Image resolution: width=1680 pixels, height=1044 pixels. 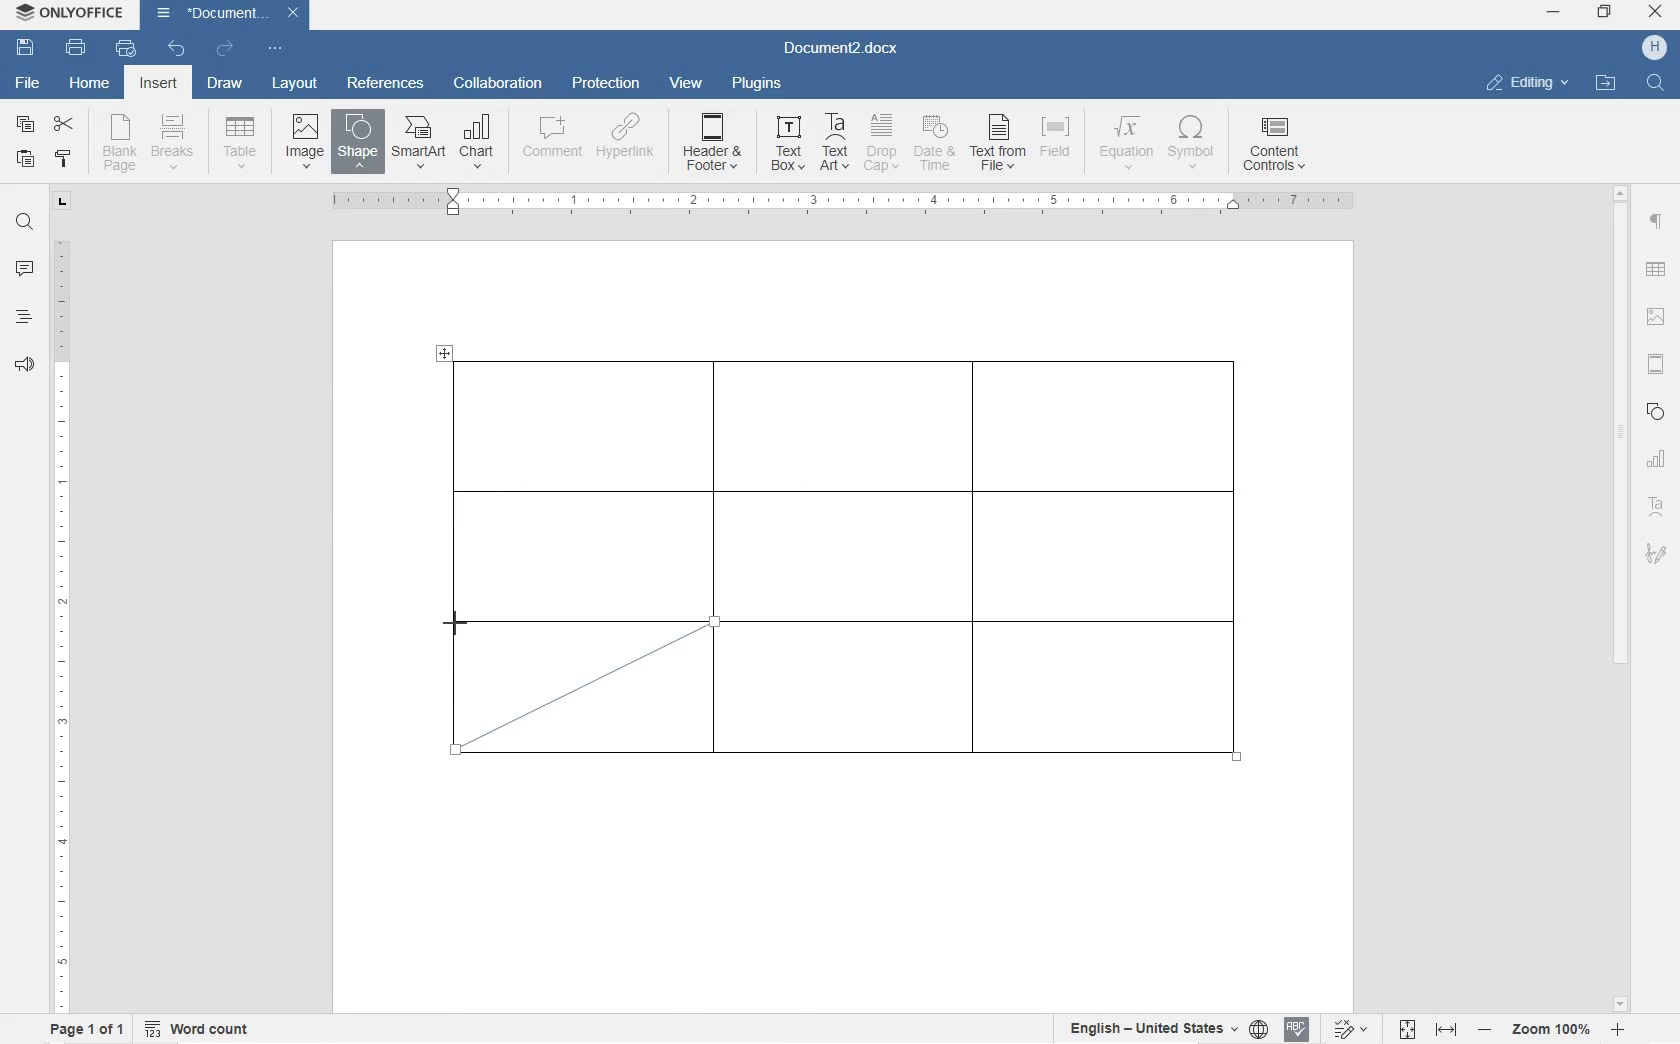 What do you see at coordinates (1655, 553) in the screenshot?
I see `signature` at bounding box center [1655, 553].